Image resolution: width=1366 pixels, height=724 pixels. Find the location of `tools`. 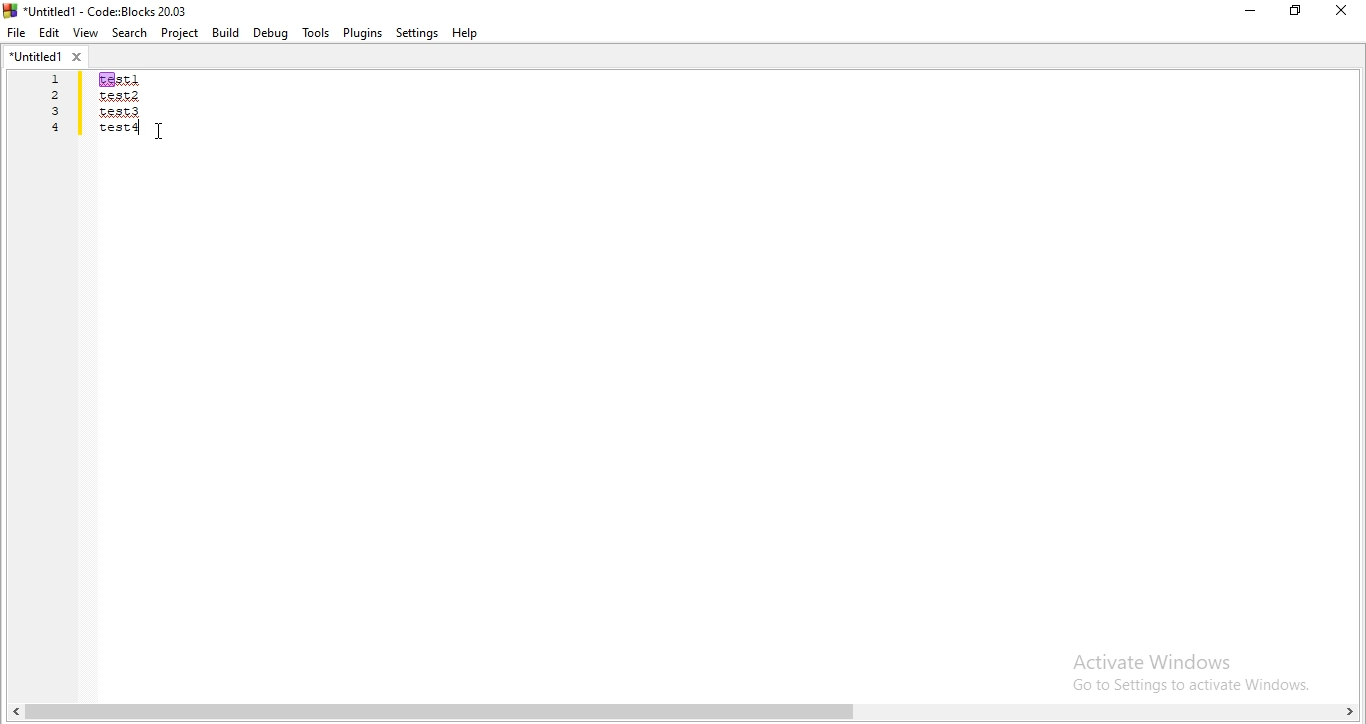

tools is located at coordinates (314, 33).